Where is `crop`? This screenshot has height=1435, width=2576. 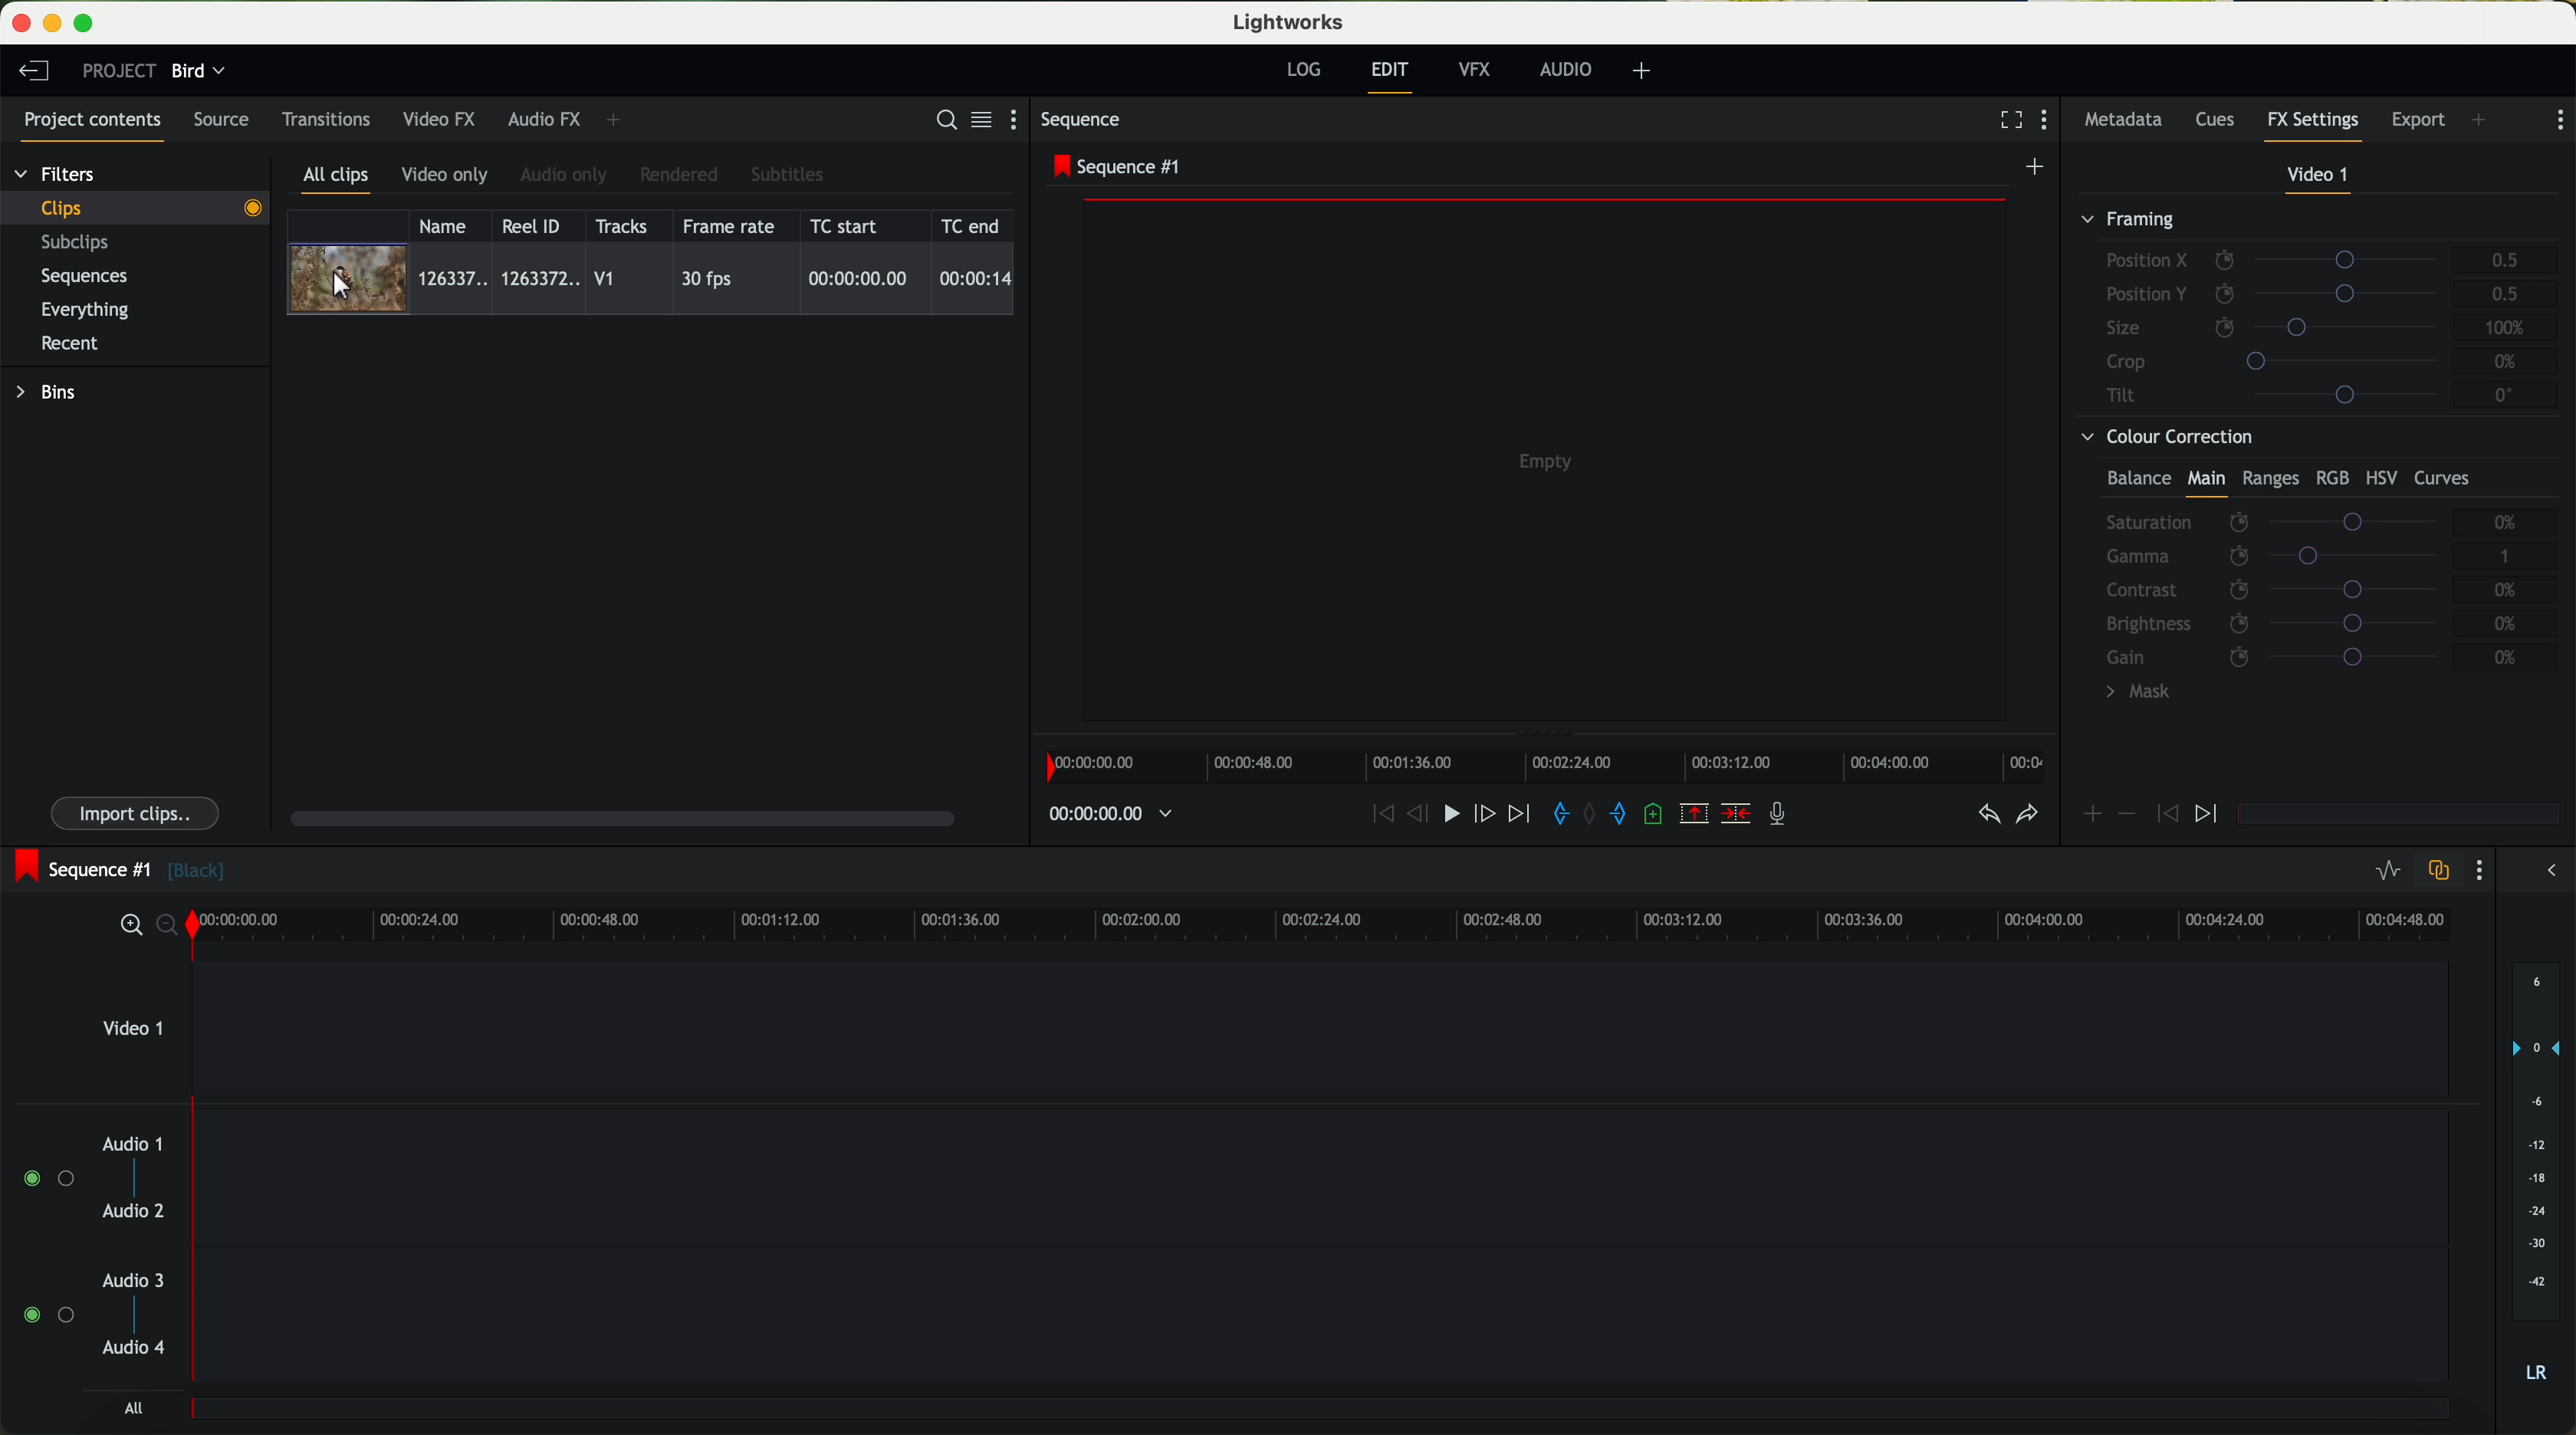 crop is located at coordinates (2280, 360).